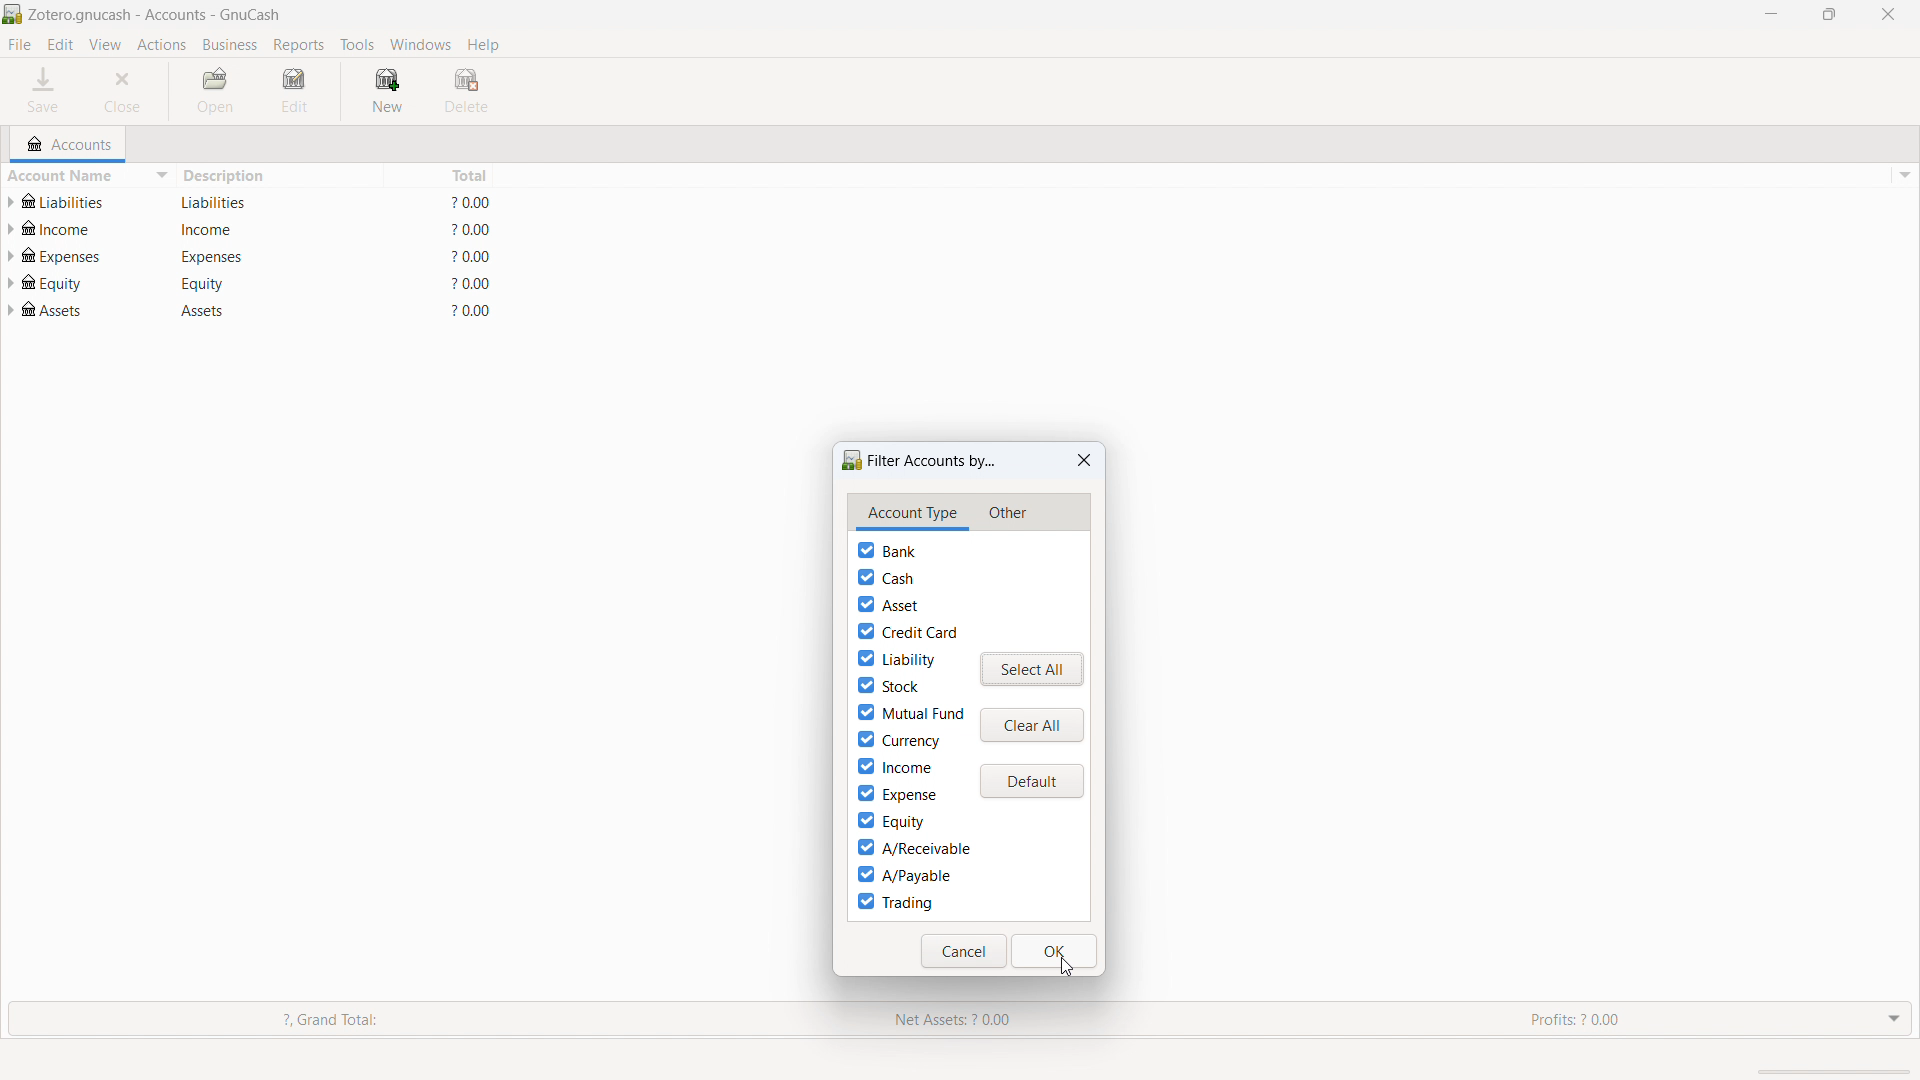 The image size is (1920, 1080). What do you see at coordinates (229, 45) in the screenshot?
I see `business` at bounding box center [229, 45].